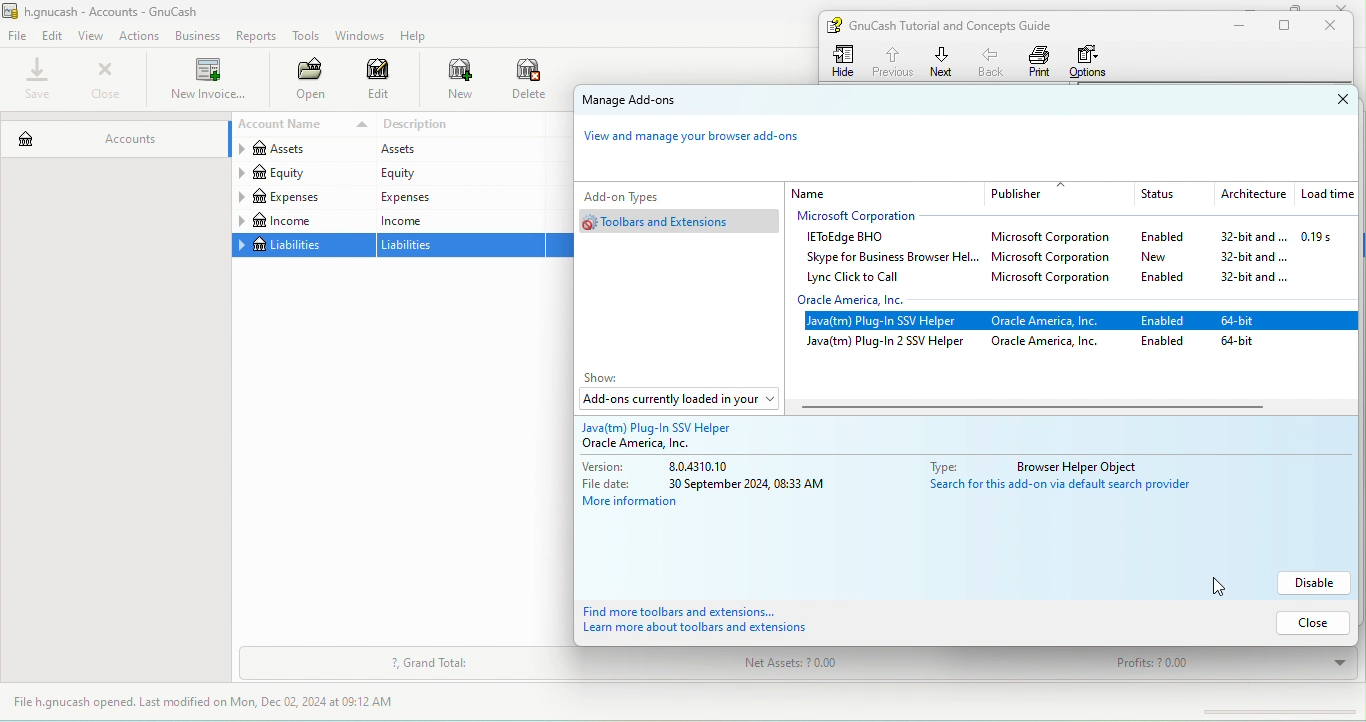 Image resolution: width=1366 pixels, height=722 pixels. What do you see at coordinates (461, 125) in the screenshot?
I see `description` at bounding box center [461, 125].